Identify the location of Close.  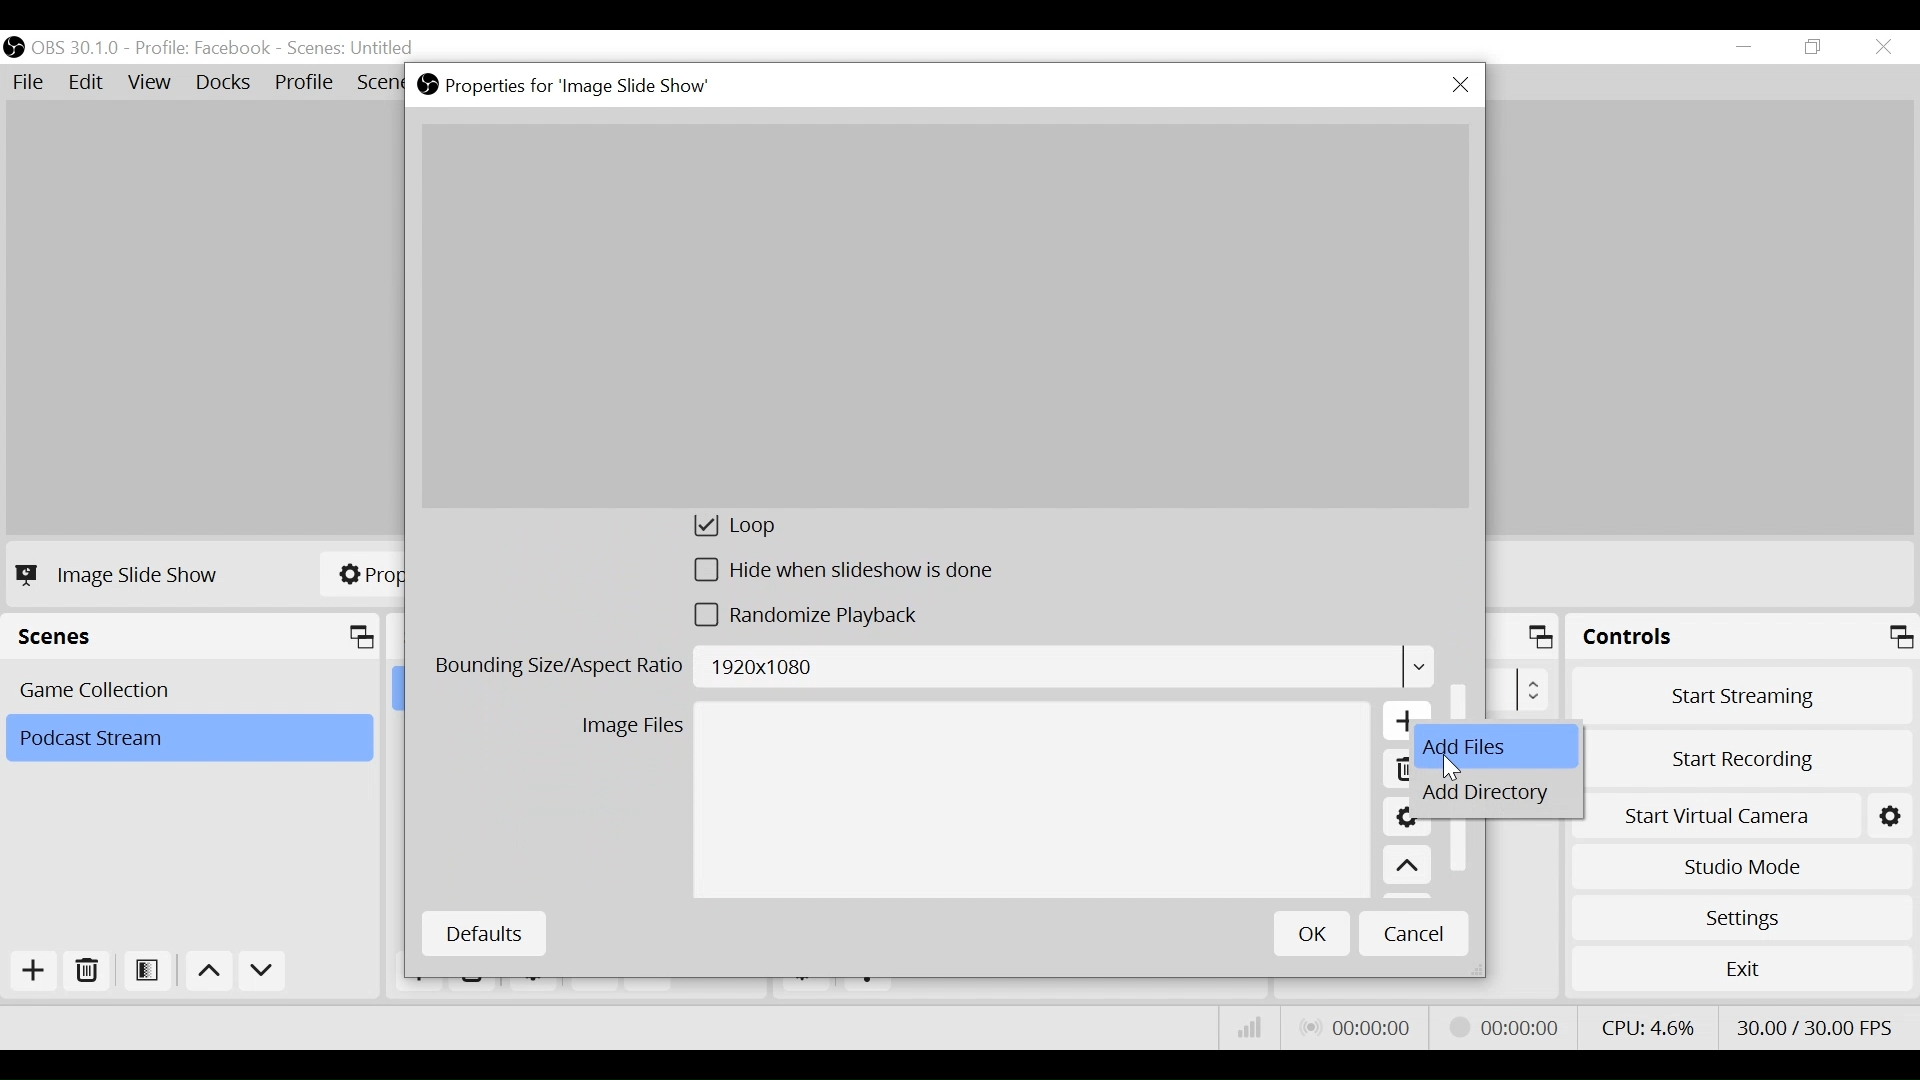
(1460, 86).